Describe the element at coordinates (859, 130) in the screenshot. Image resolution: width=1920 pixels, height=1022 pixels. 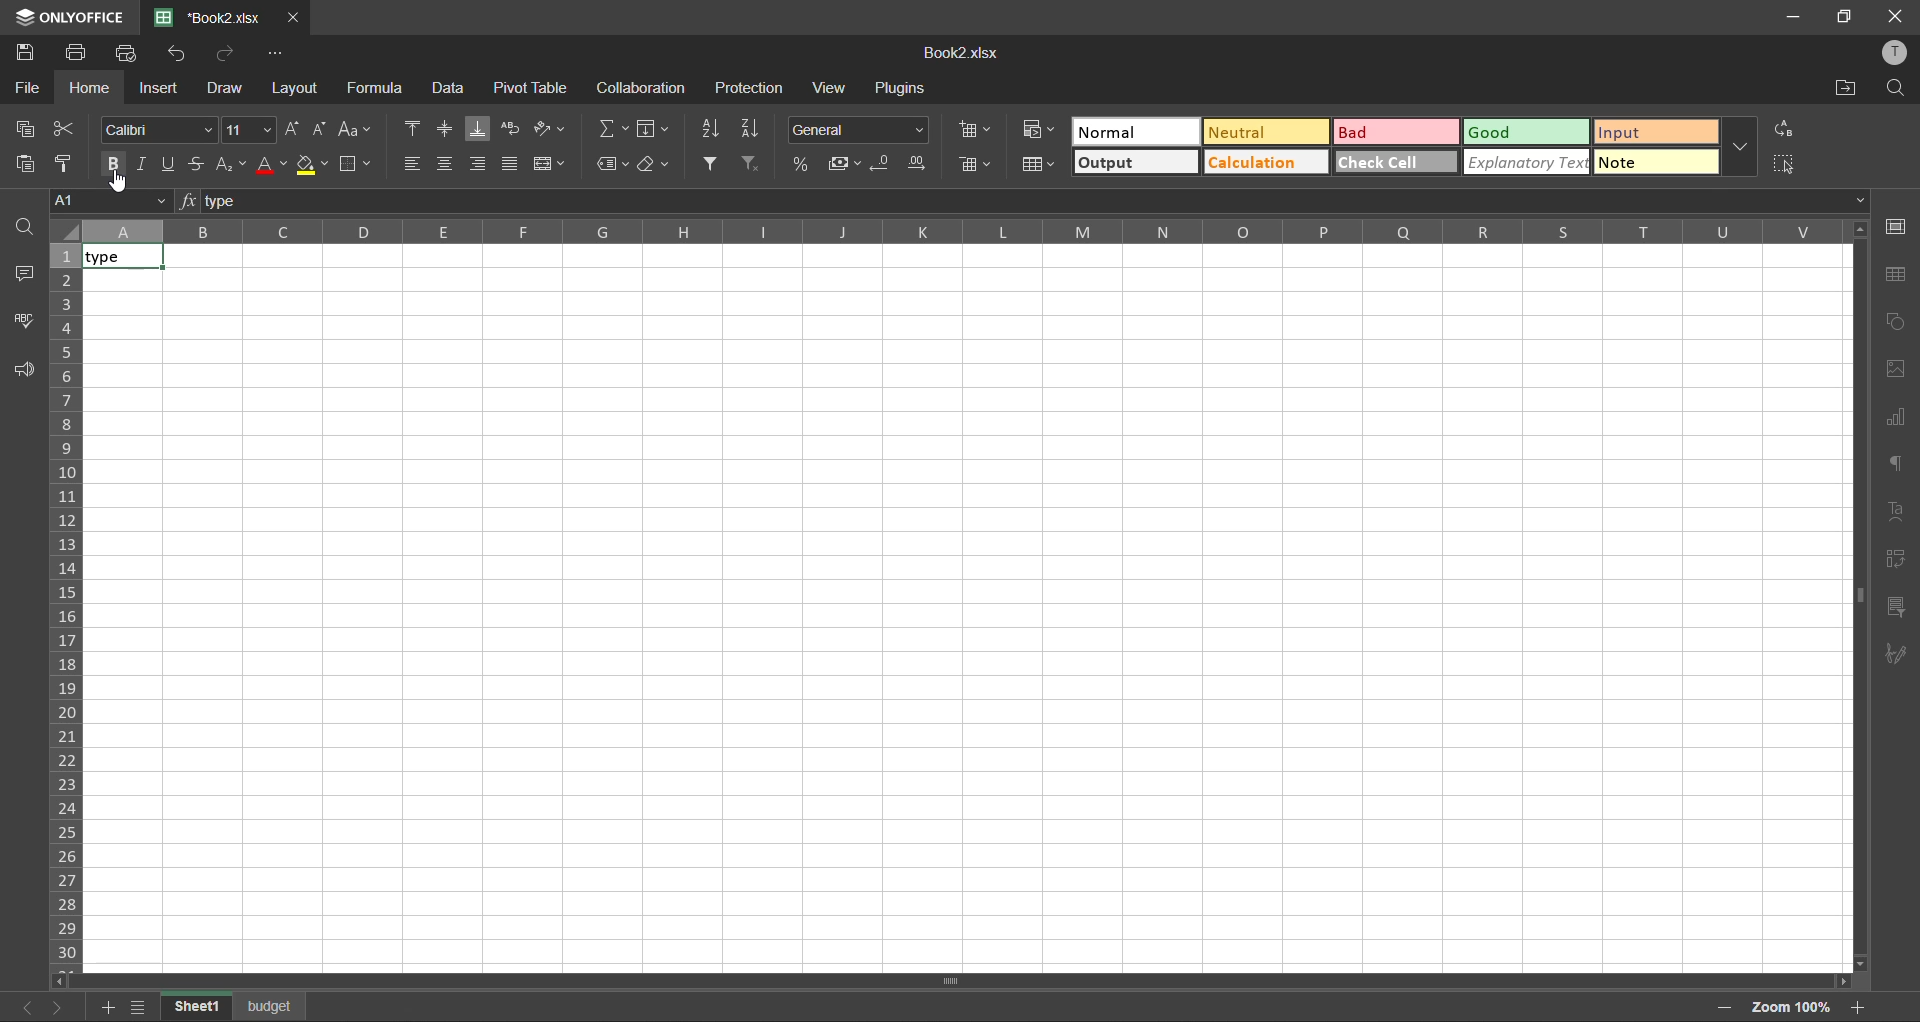
I see `number format` at that location.